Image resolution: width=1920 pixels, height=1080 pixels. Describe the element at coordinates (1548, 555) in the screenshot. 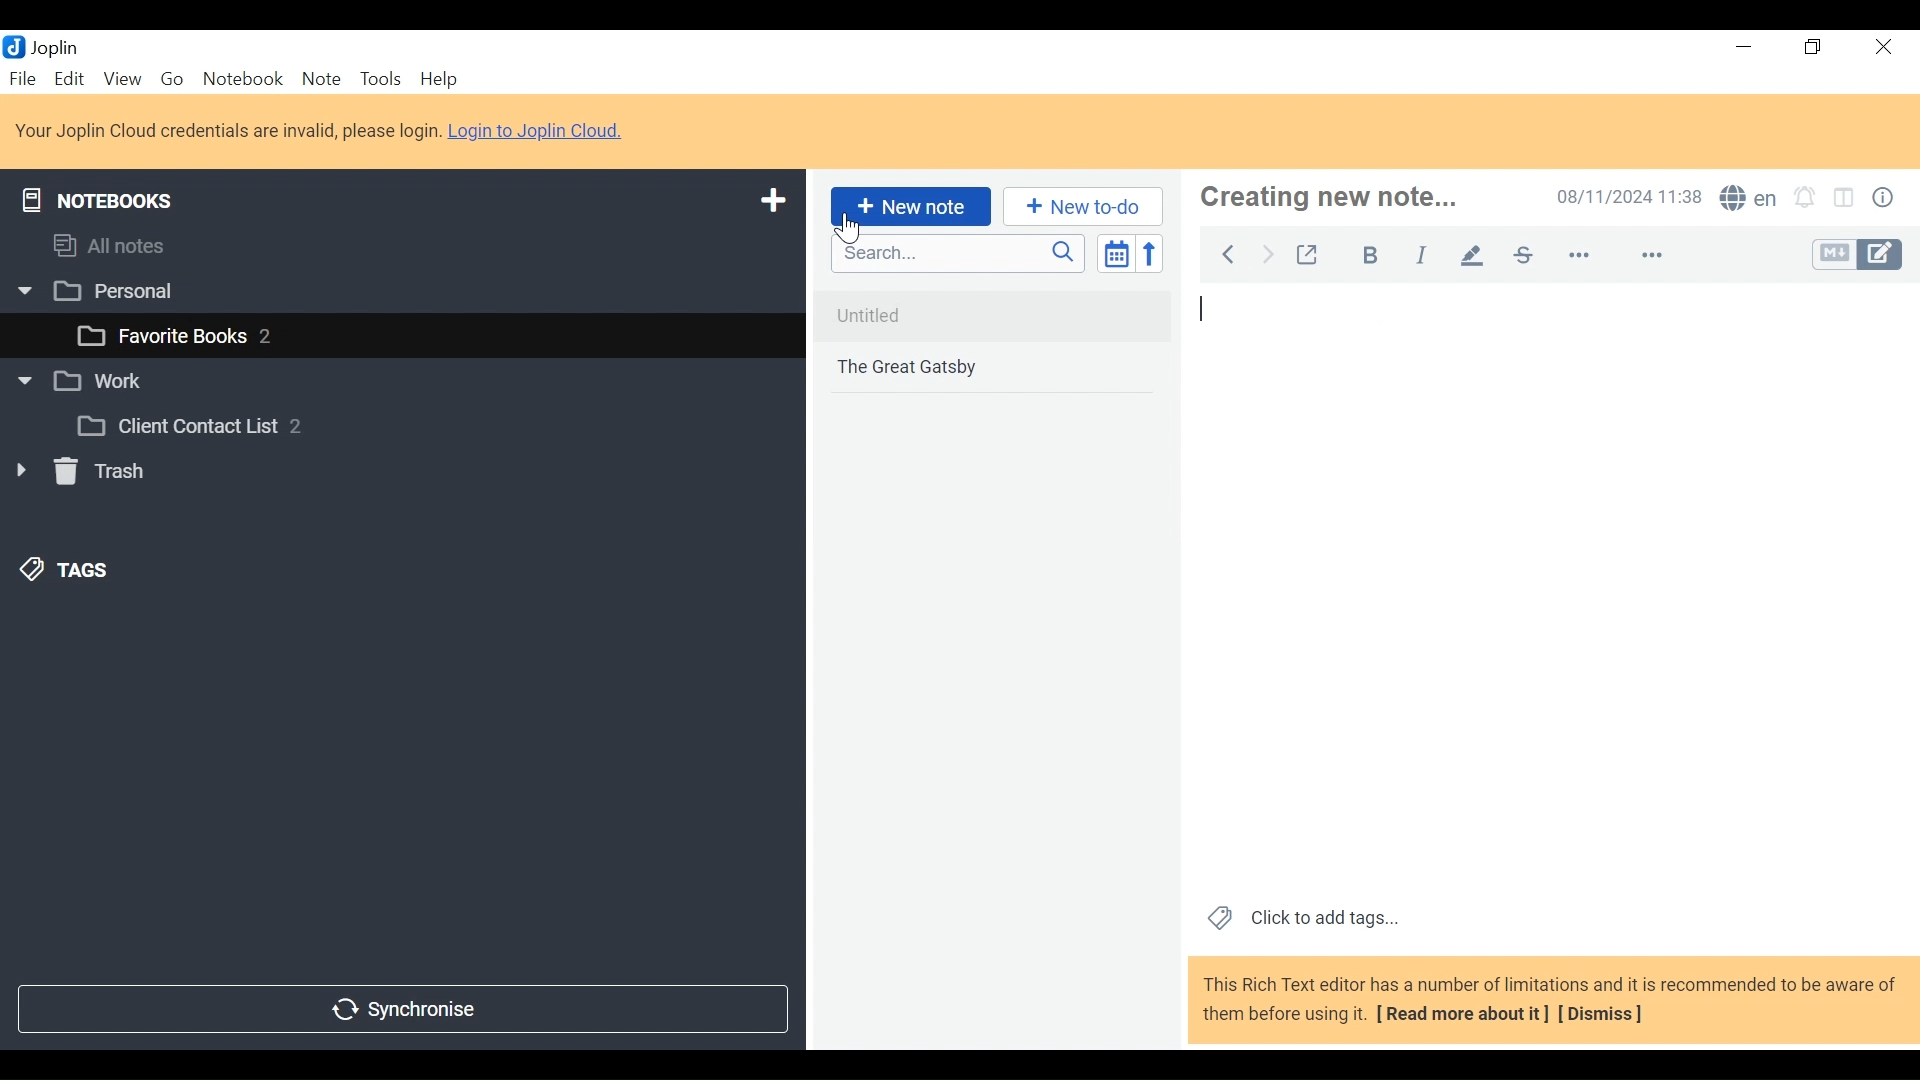

I see `note view` at that location.